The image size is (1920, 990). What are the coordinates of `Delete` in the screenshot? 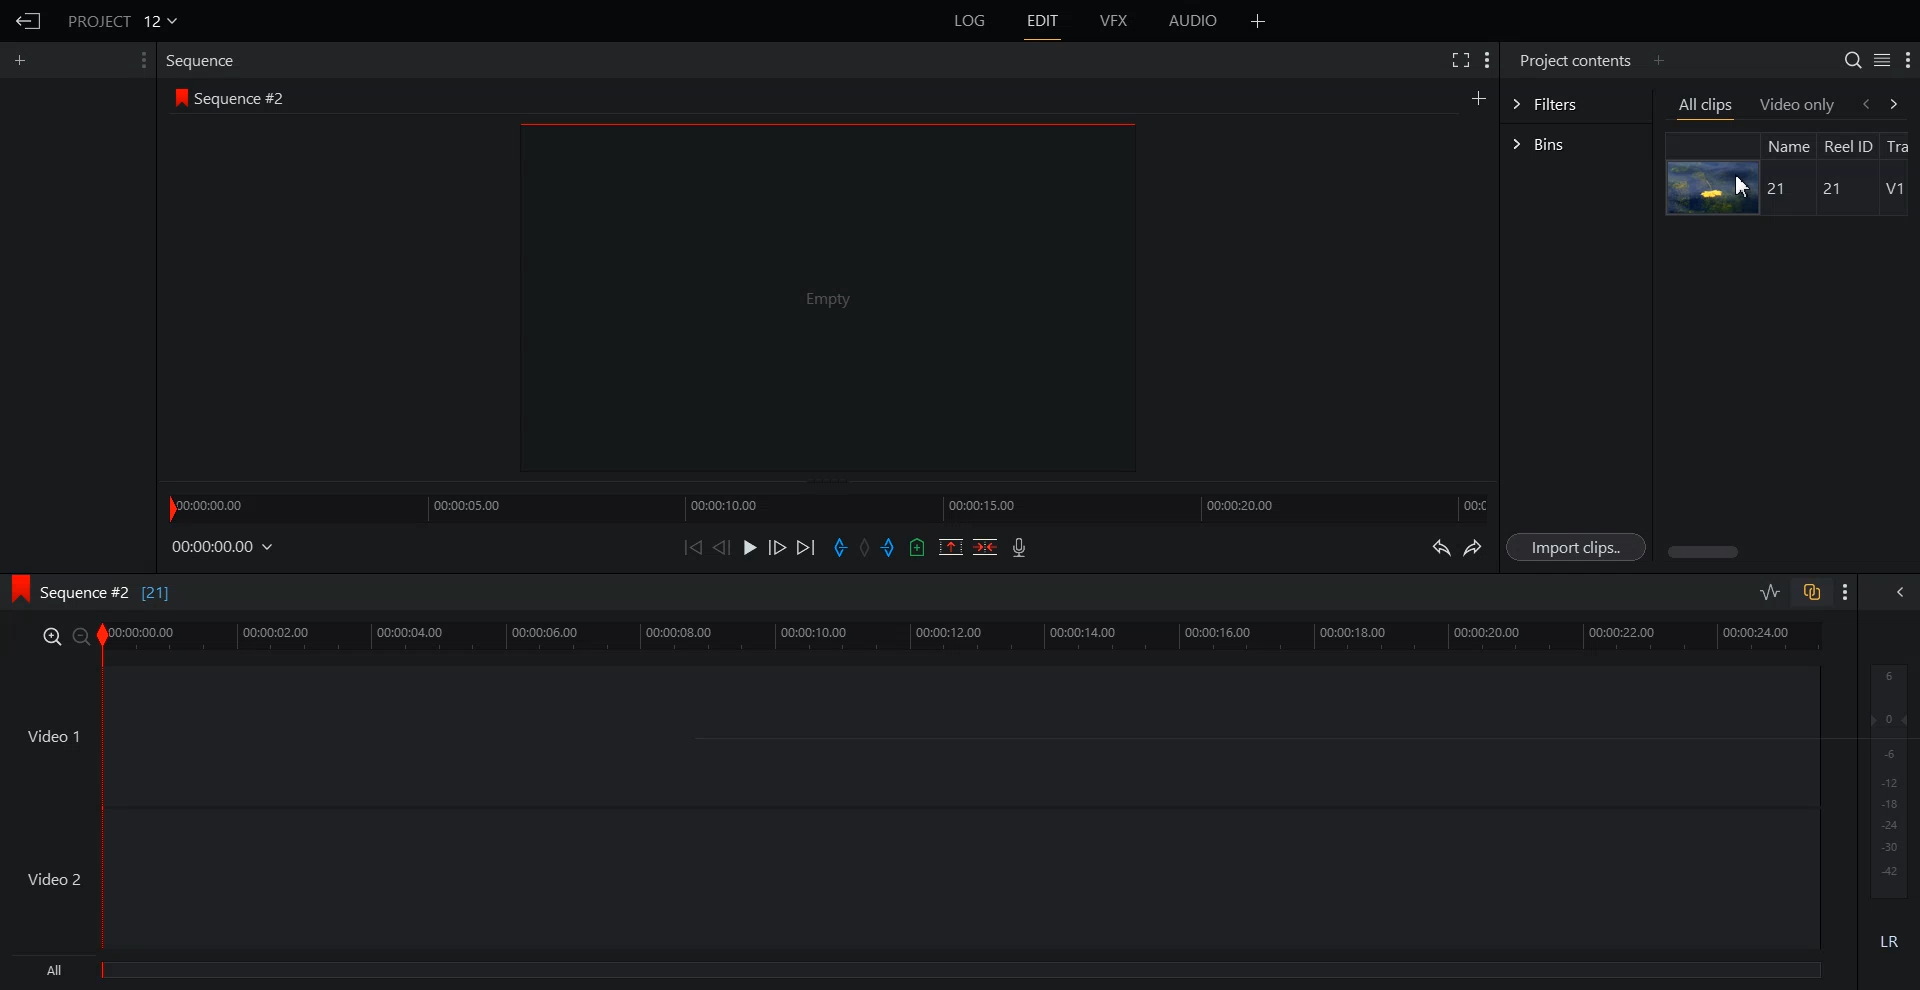 It's located at (985, 546).